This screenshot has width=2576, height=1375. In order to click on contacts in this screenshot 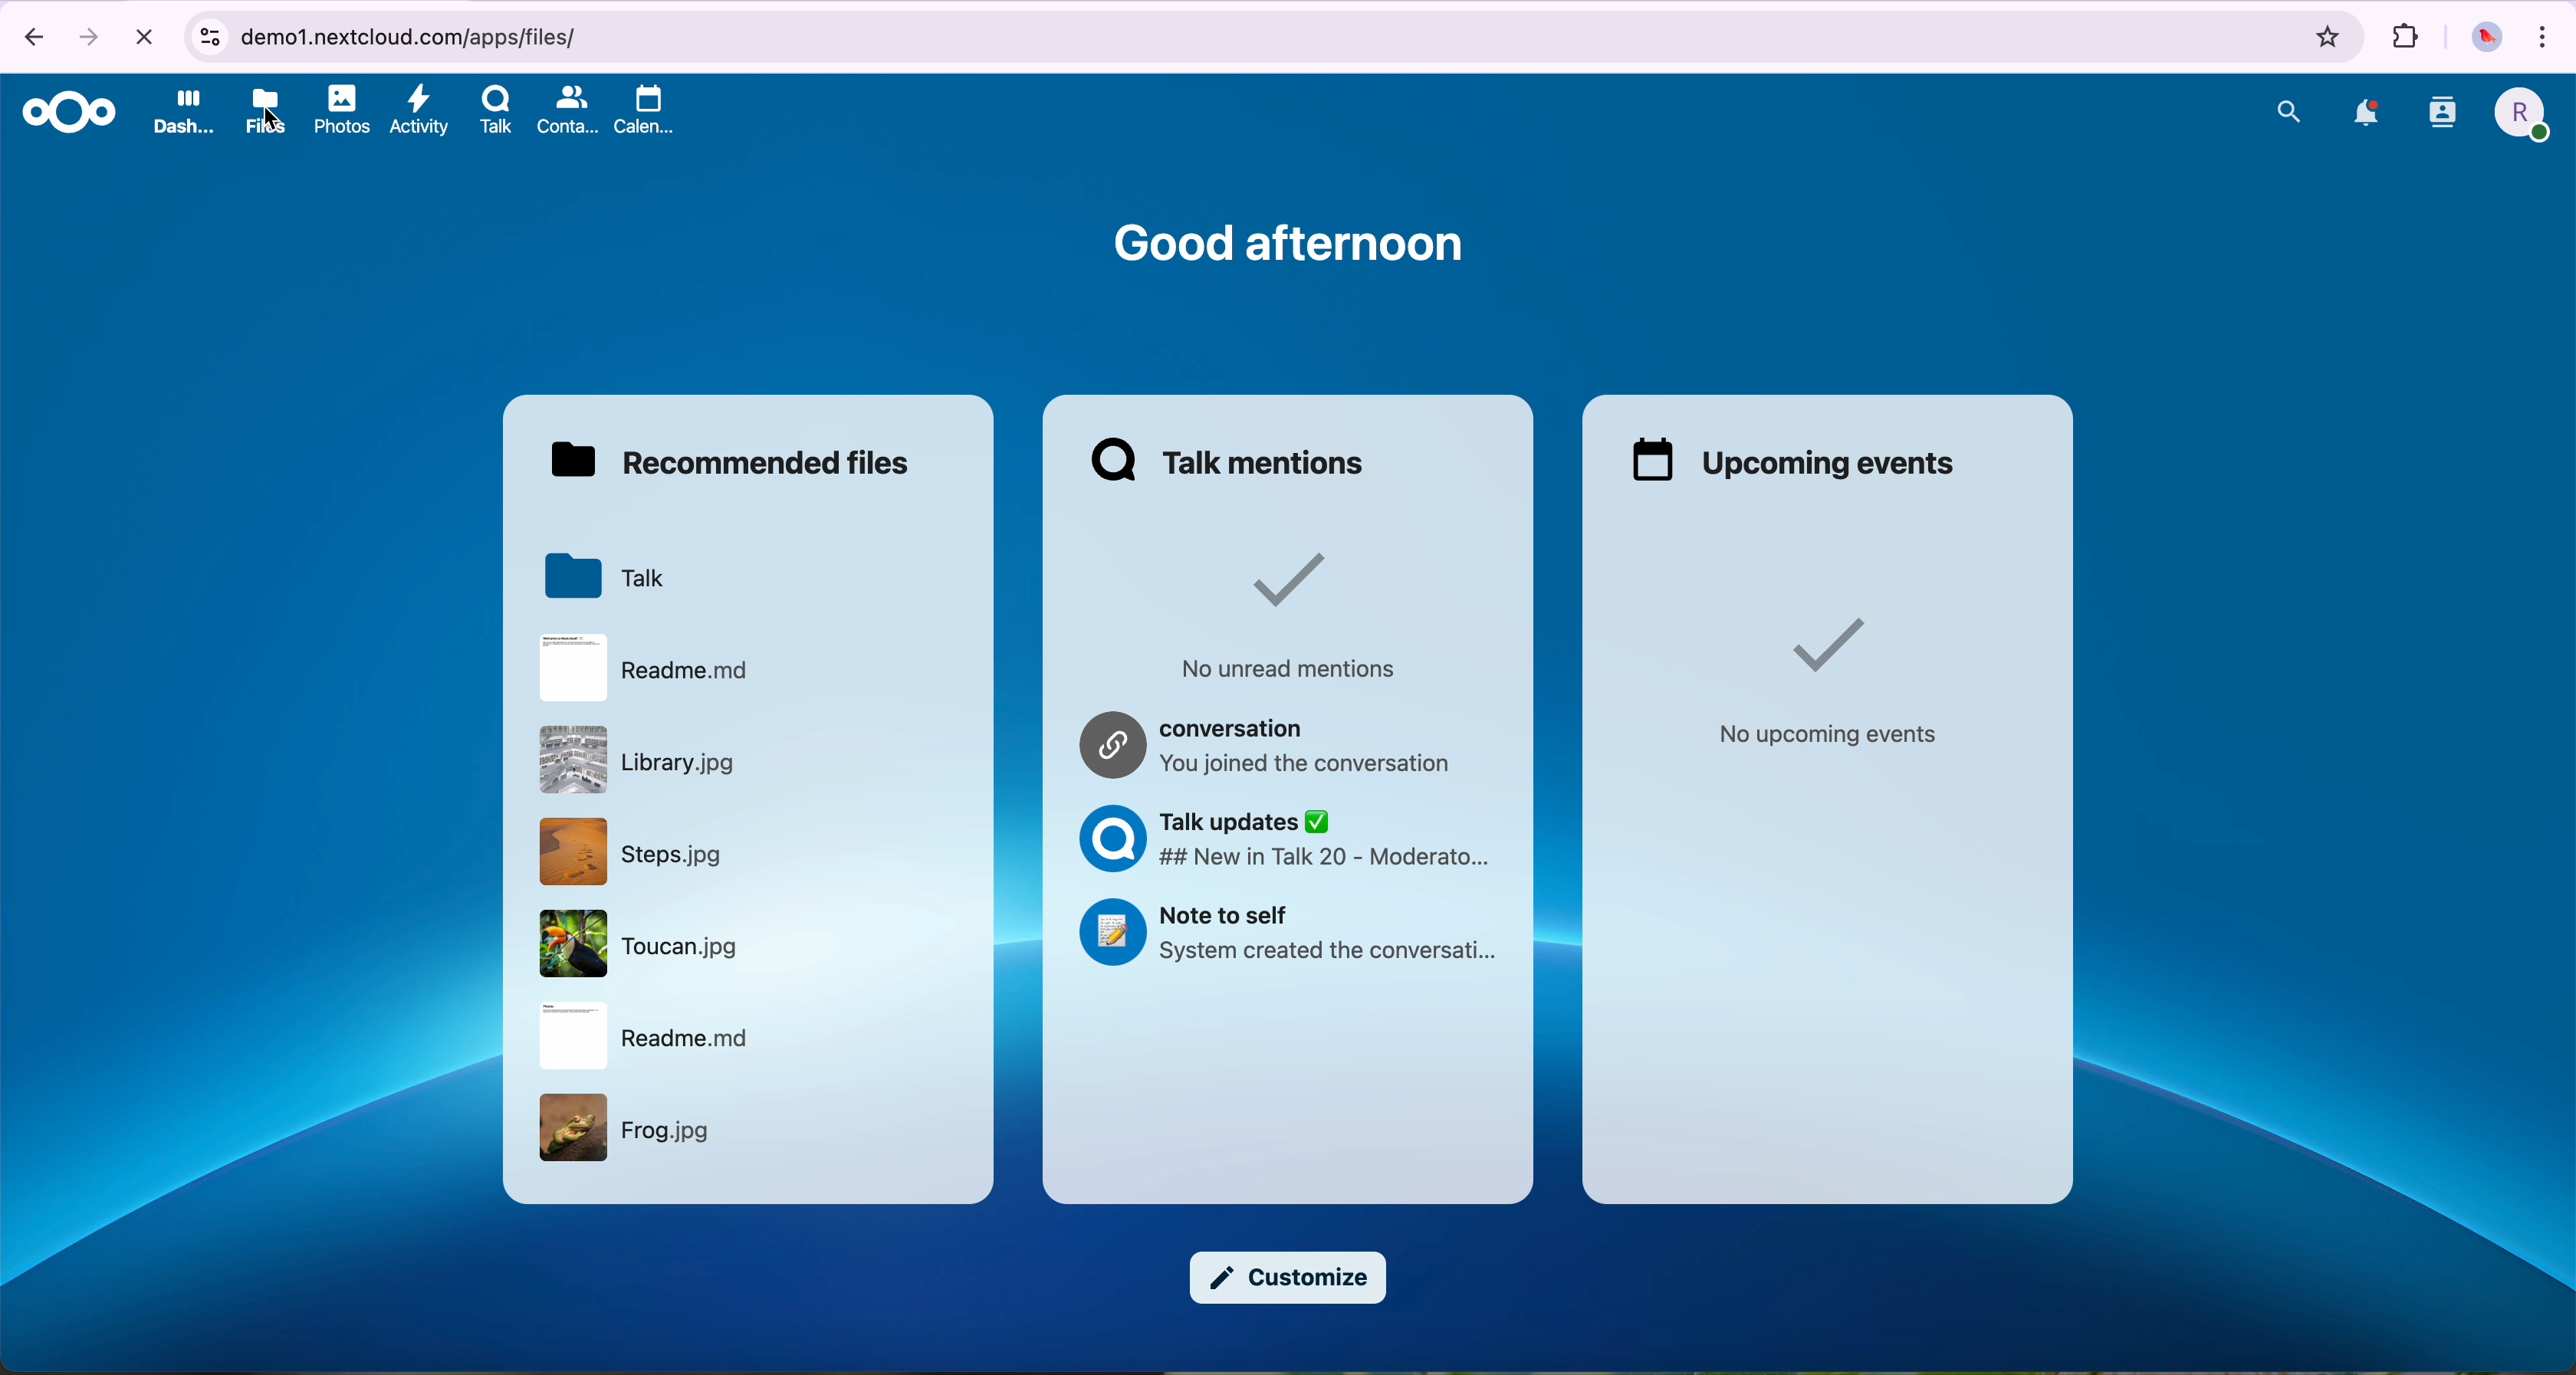, I will do `click(568, 112)`.